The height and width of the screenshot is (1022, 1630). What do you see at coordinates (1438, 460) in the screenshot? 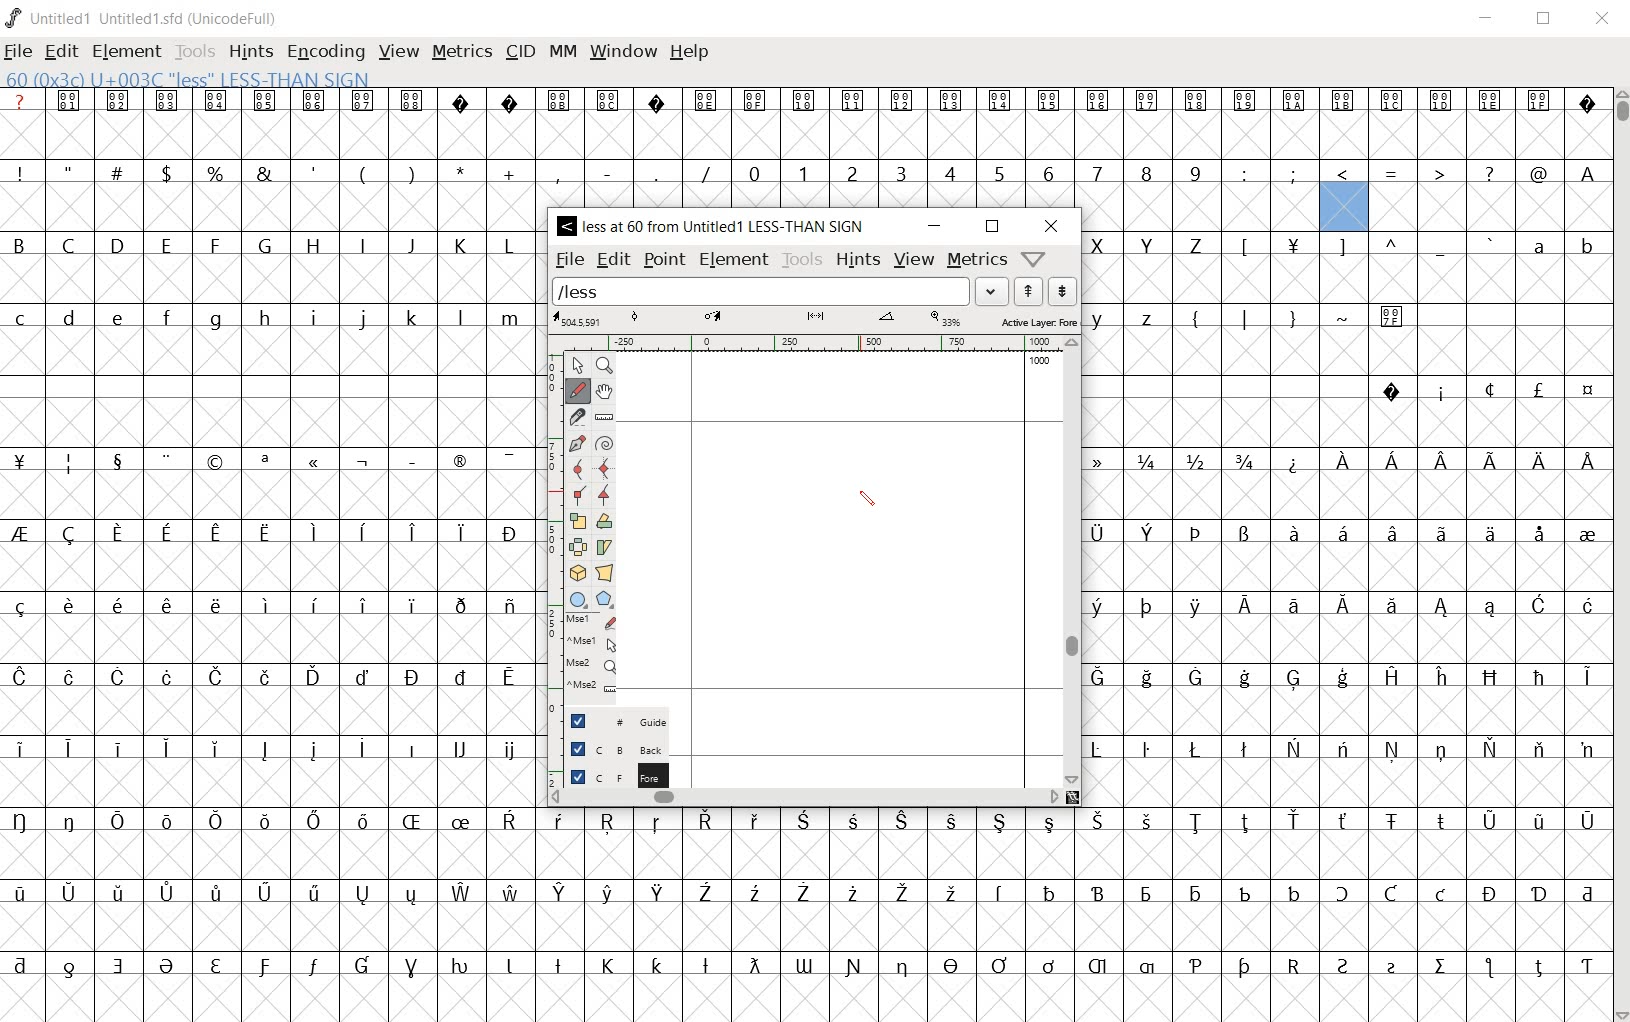
I see `special letters` at bounding box center [1438, 460].